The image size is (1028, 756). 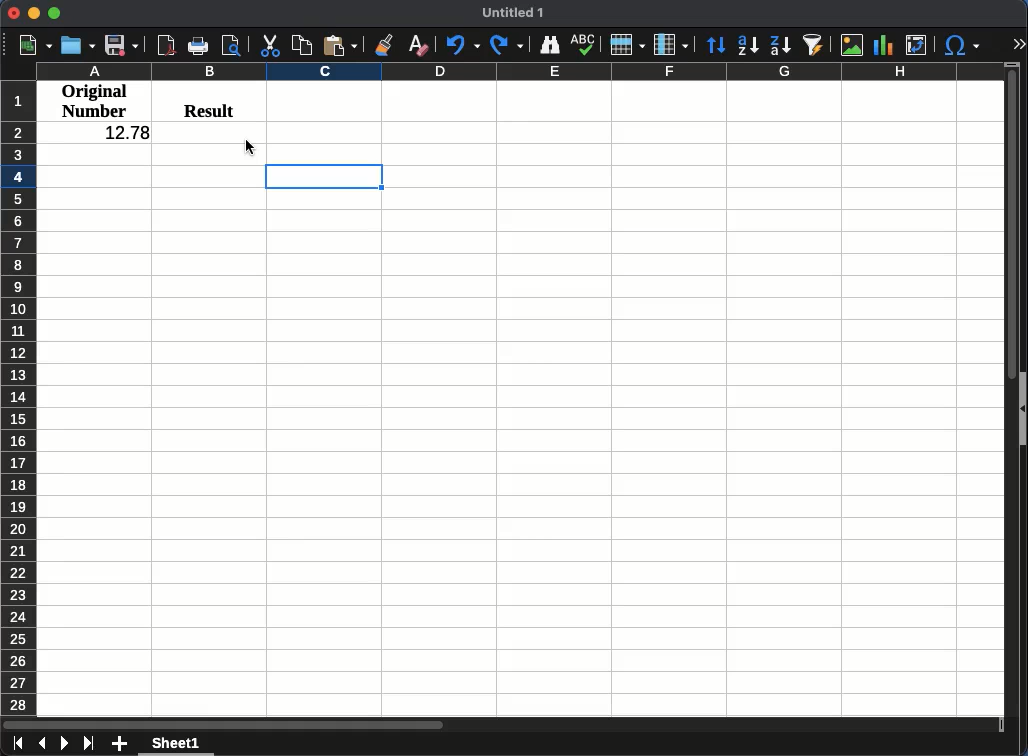 What do you see at coordinates (125, 131) in the screenshot?
I see `12.78` at bounding box center [125, 131].